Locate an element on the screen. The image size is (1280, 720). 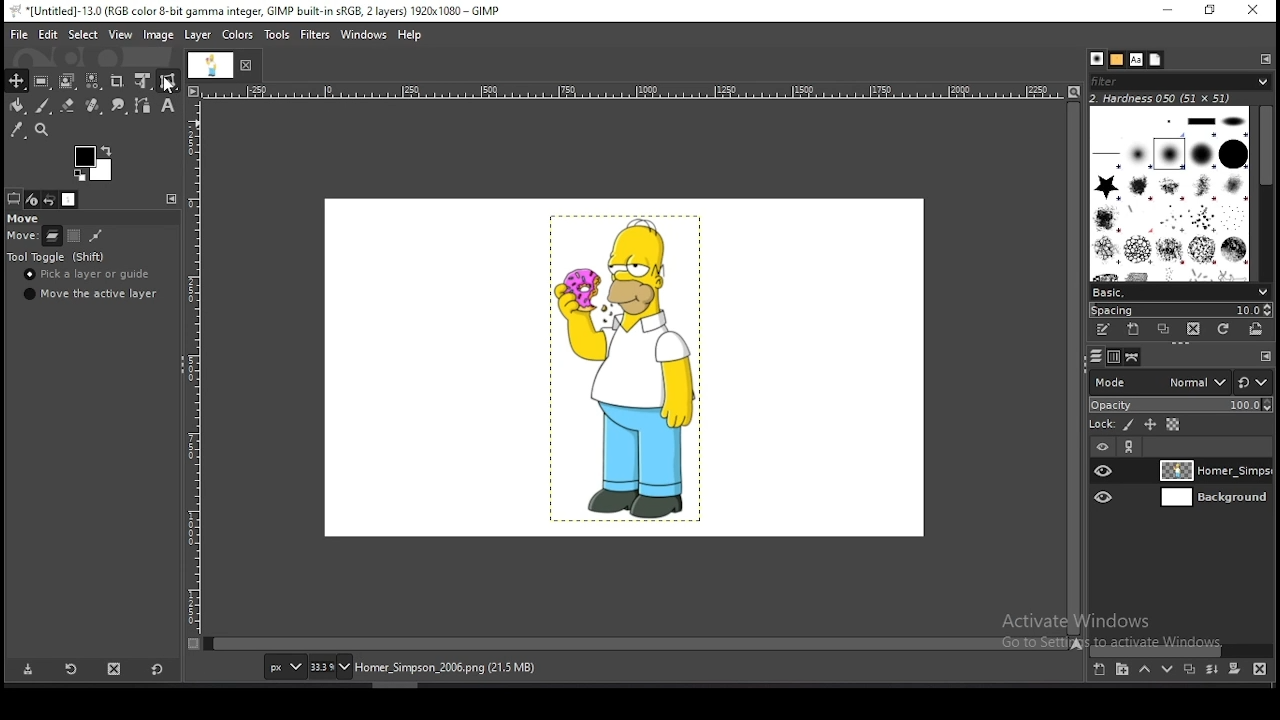
move layer is located at coordinates (51, 237).